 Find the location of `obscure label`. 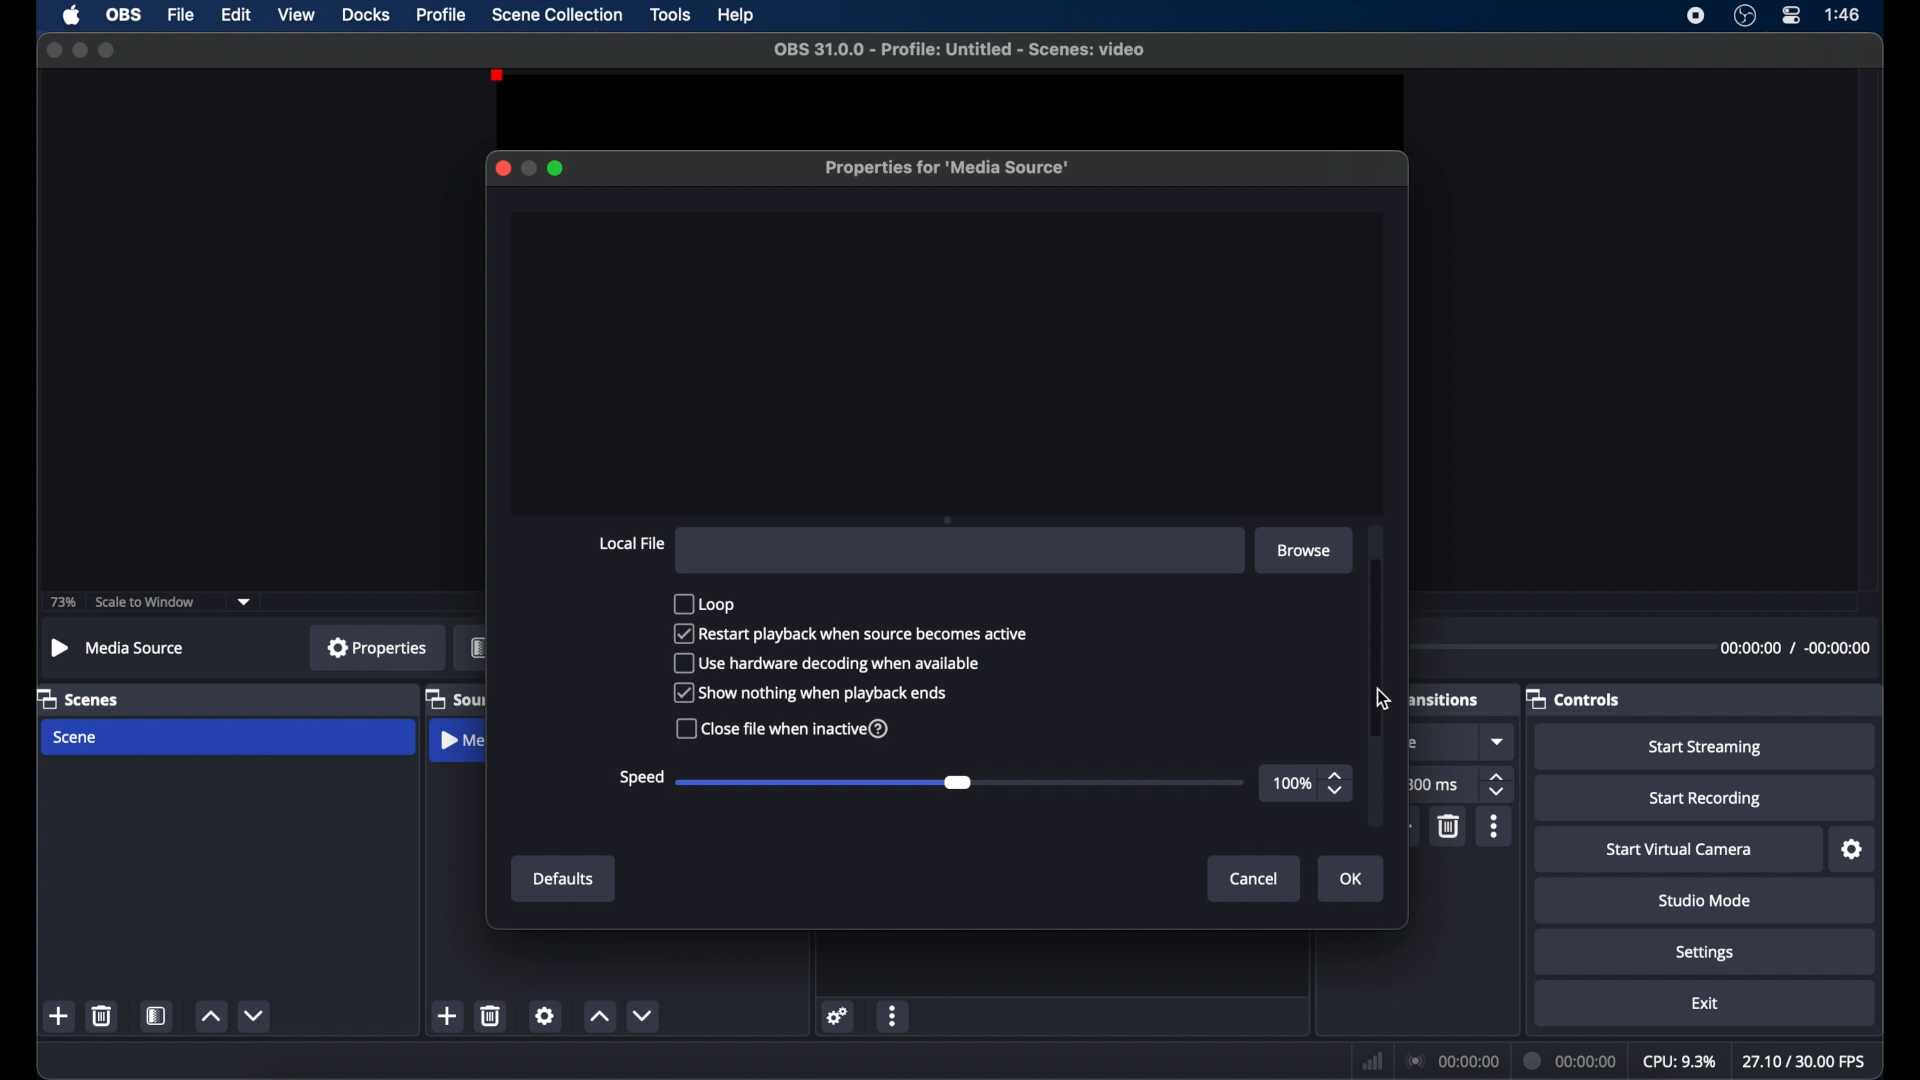

obscure label is located at coordinates (457, 740).